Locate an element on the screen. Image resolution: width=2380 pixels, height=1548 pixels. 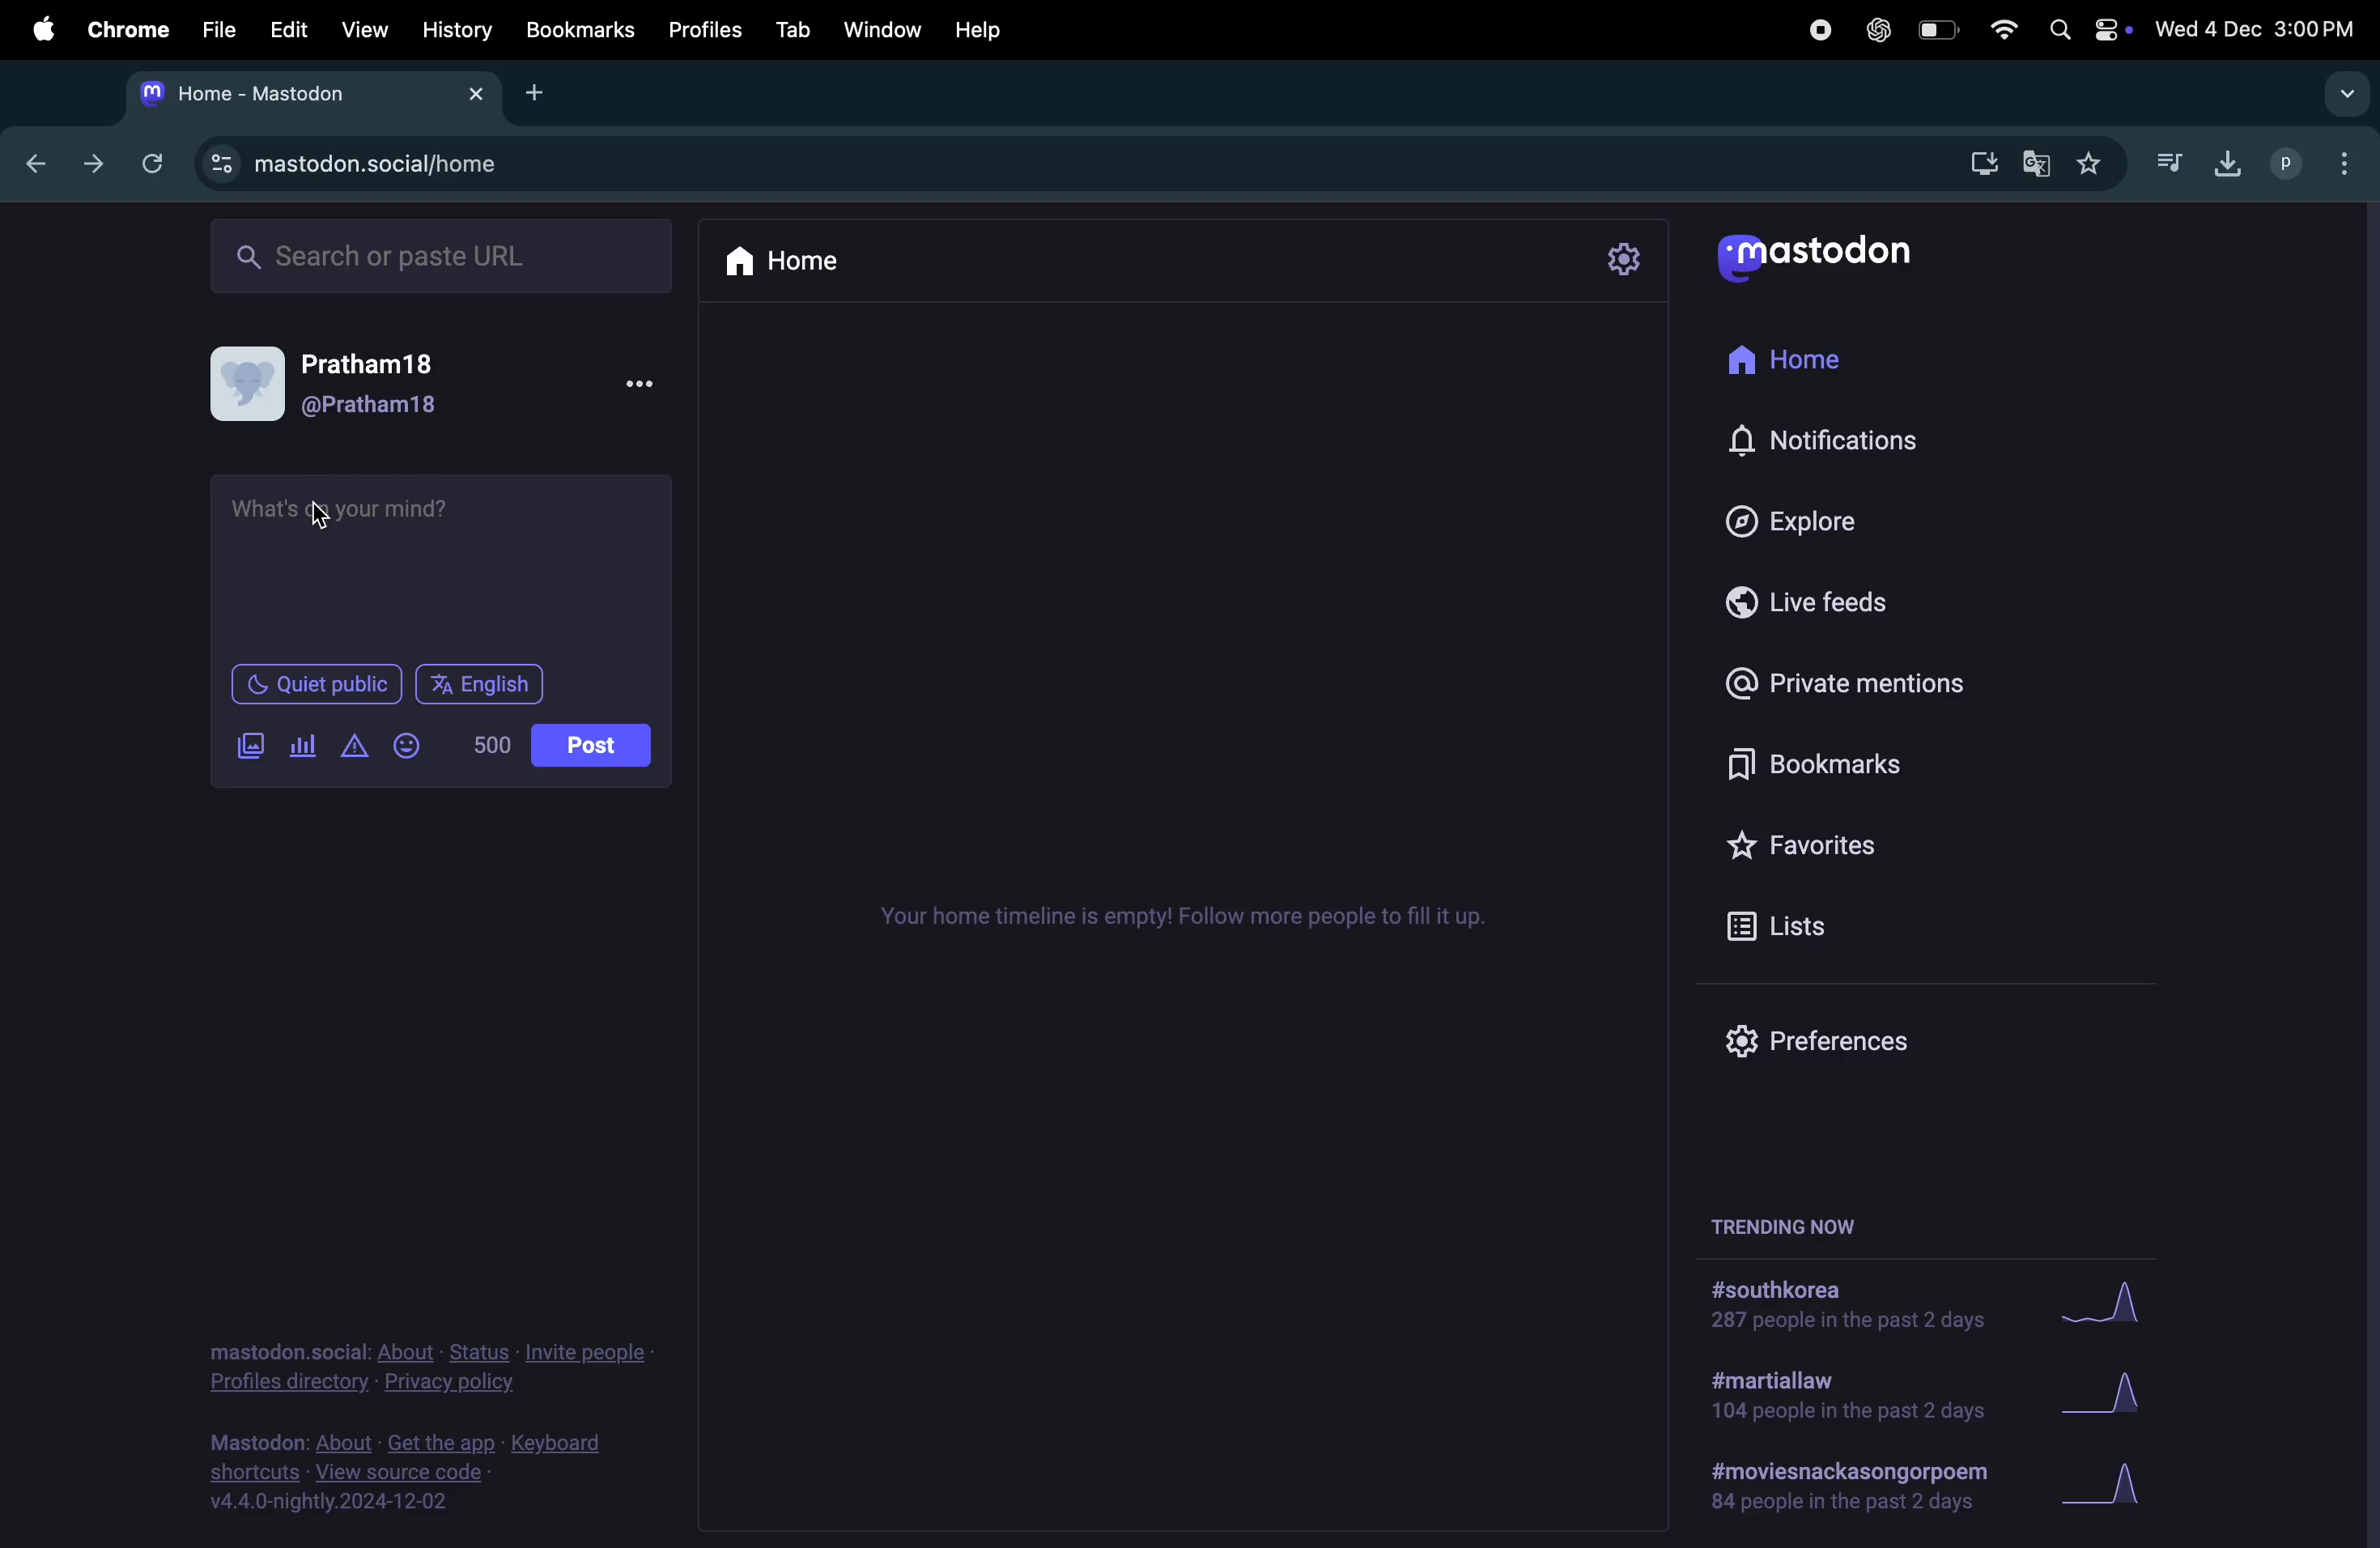
poll is located at coordinates (304, 747).